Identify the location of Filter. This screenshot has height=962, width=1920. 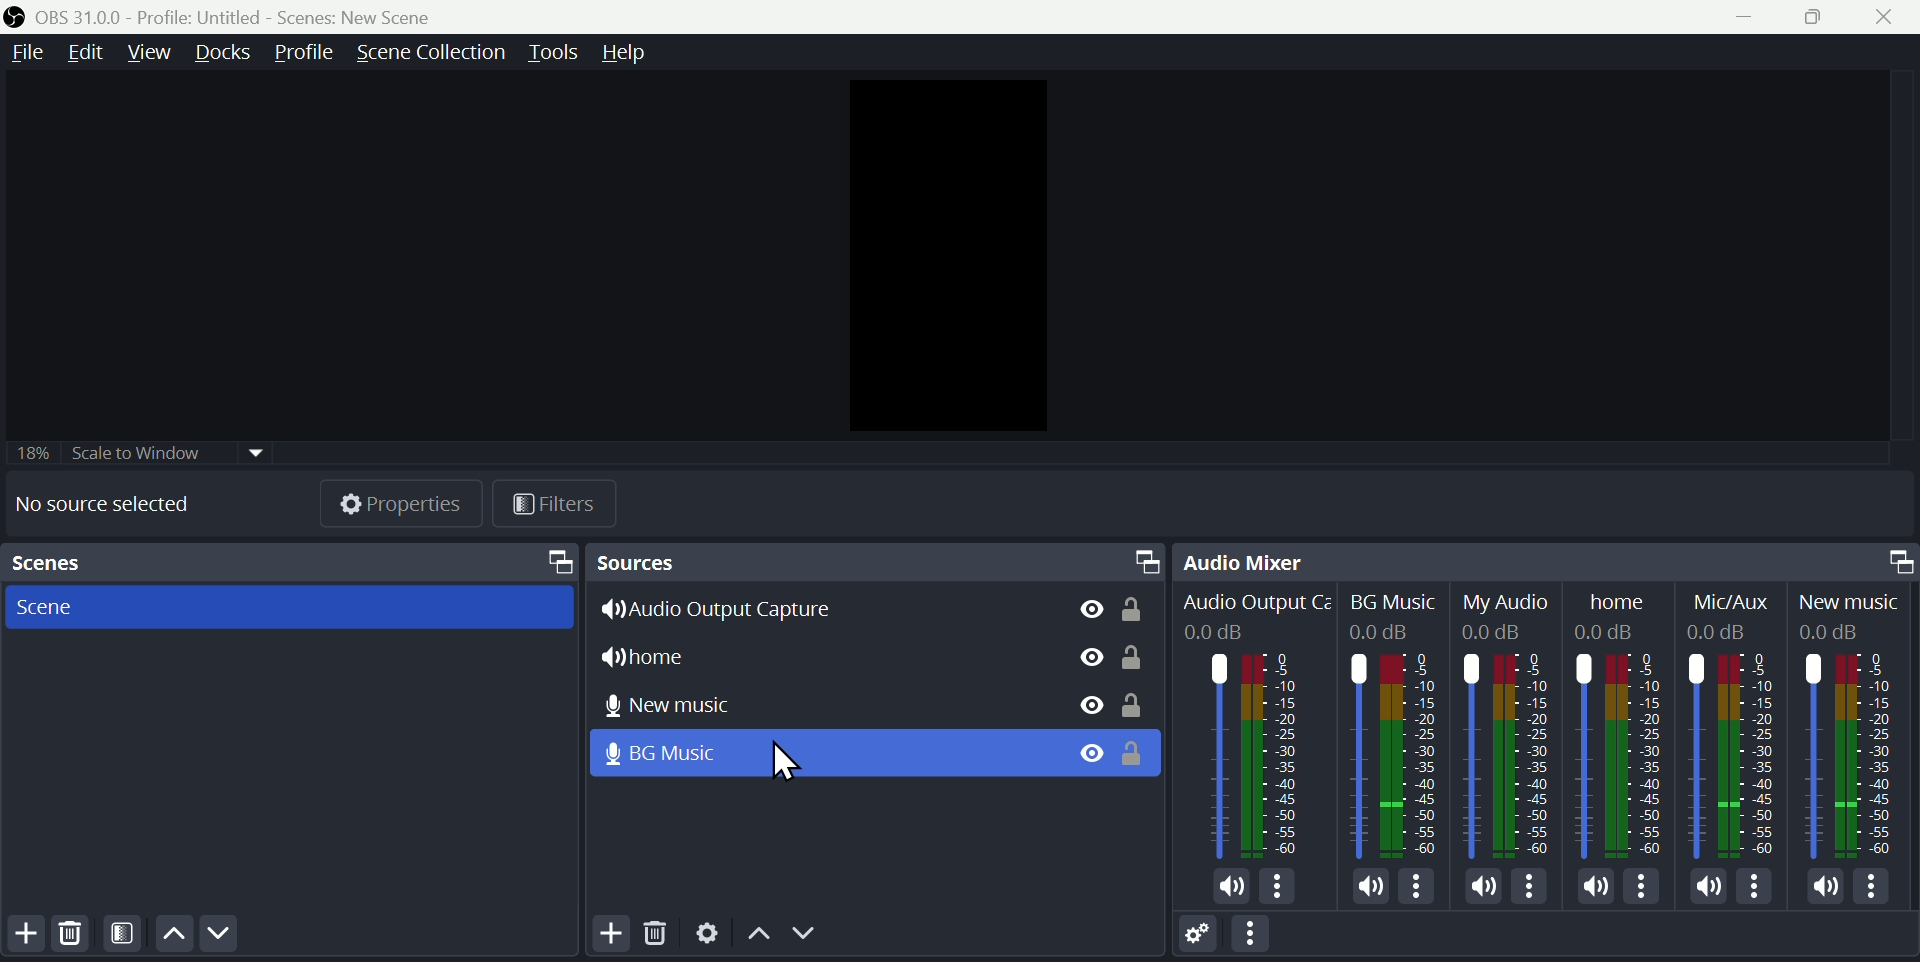
(563, 504).